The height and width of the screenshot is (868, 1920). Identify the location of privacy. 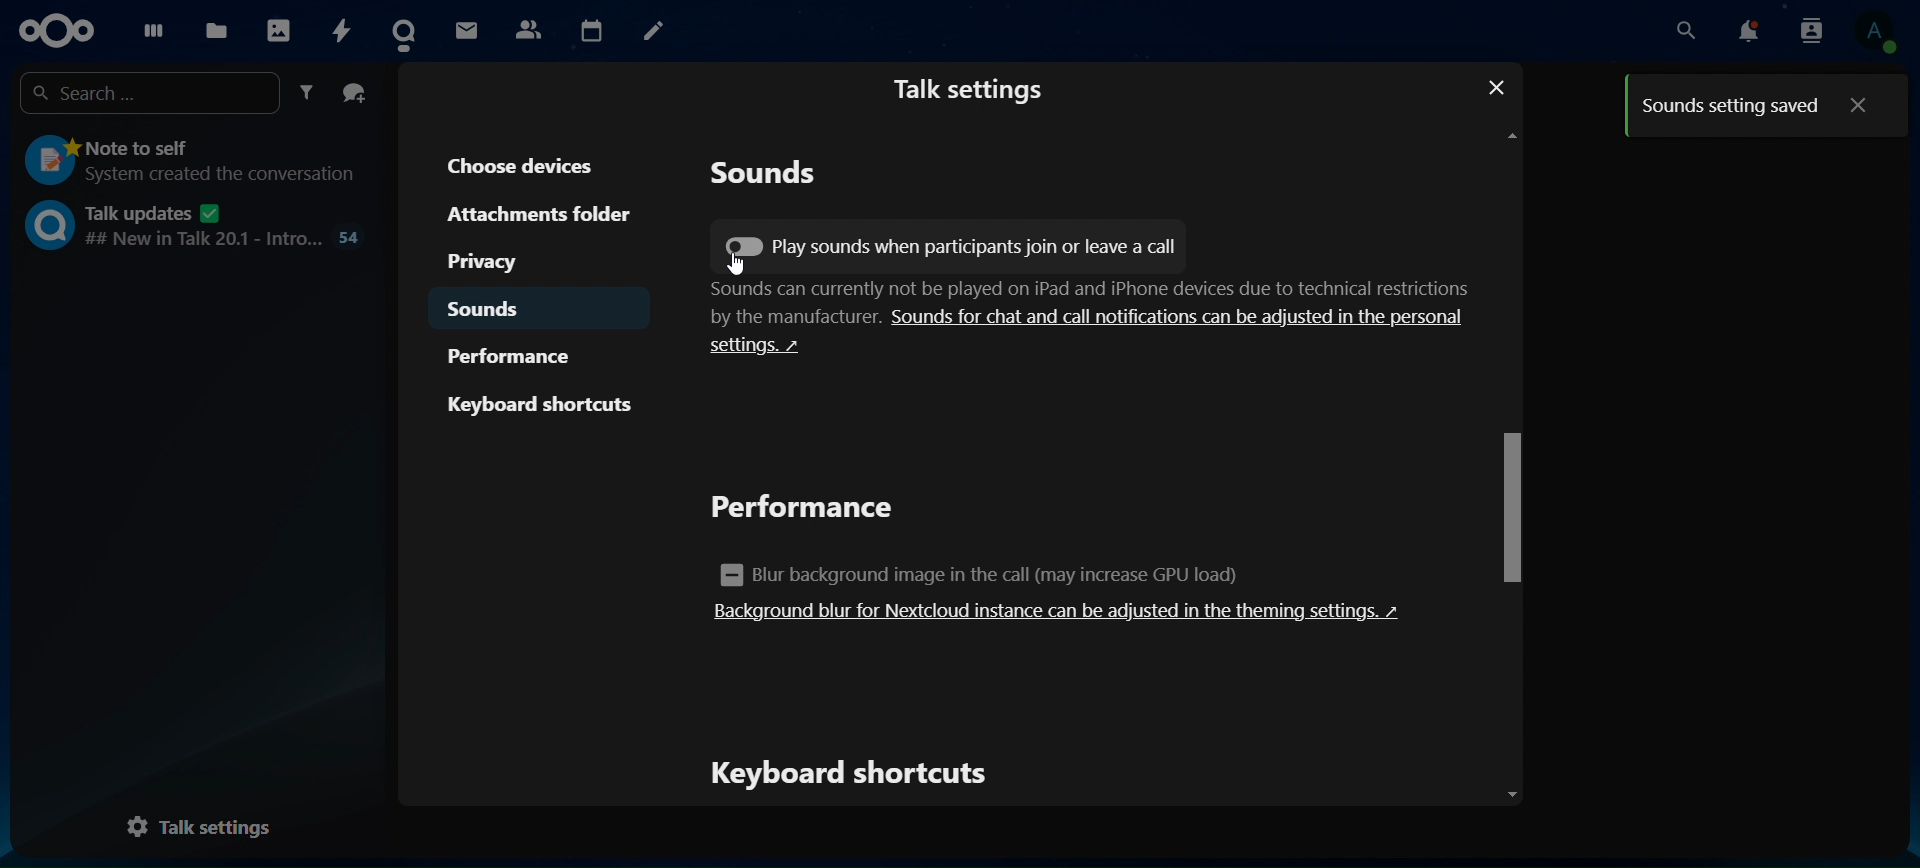
(505, 262).